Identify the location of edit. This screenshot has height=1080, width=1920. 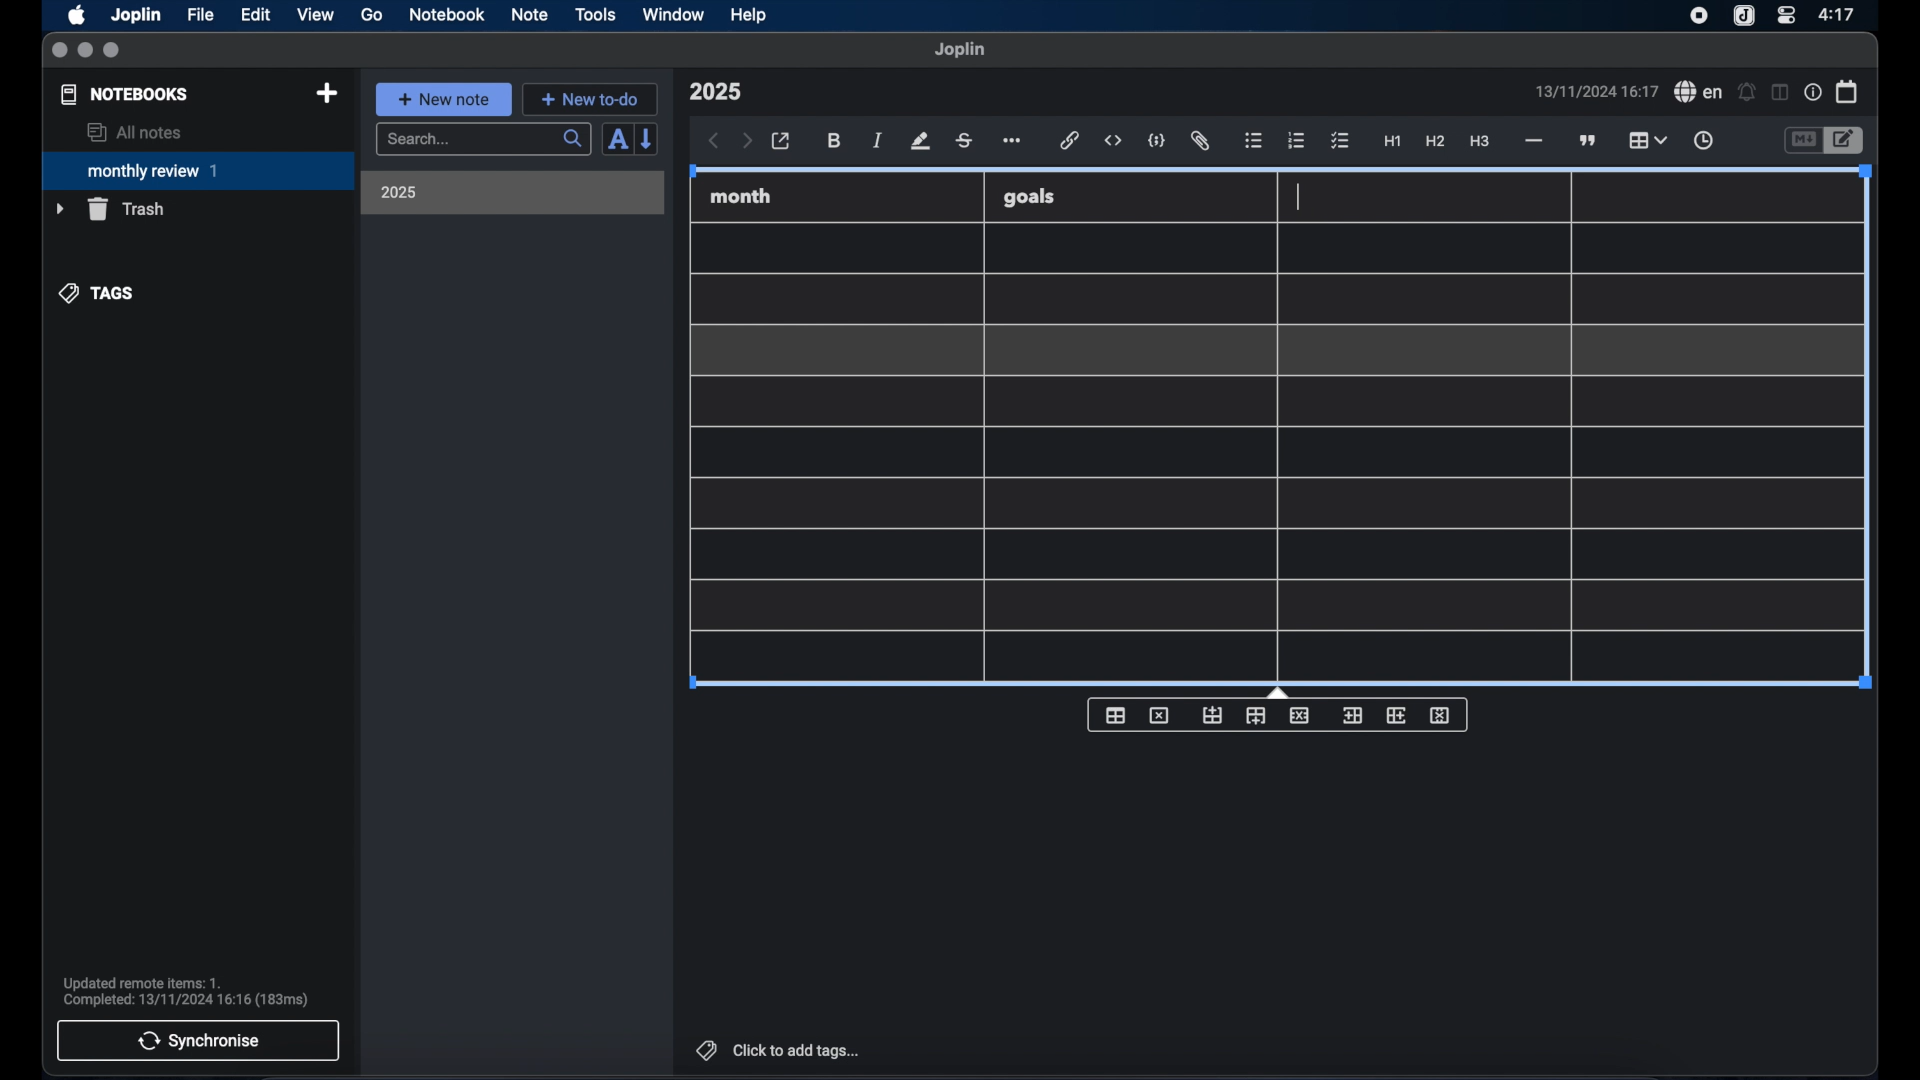
(257, 15).